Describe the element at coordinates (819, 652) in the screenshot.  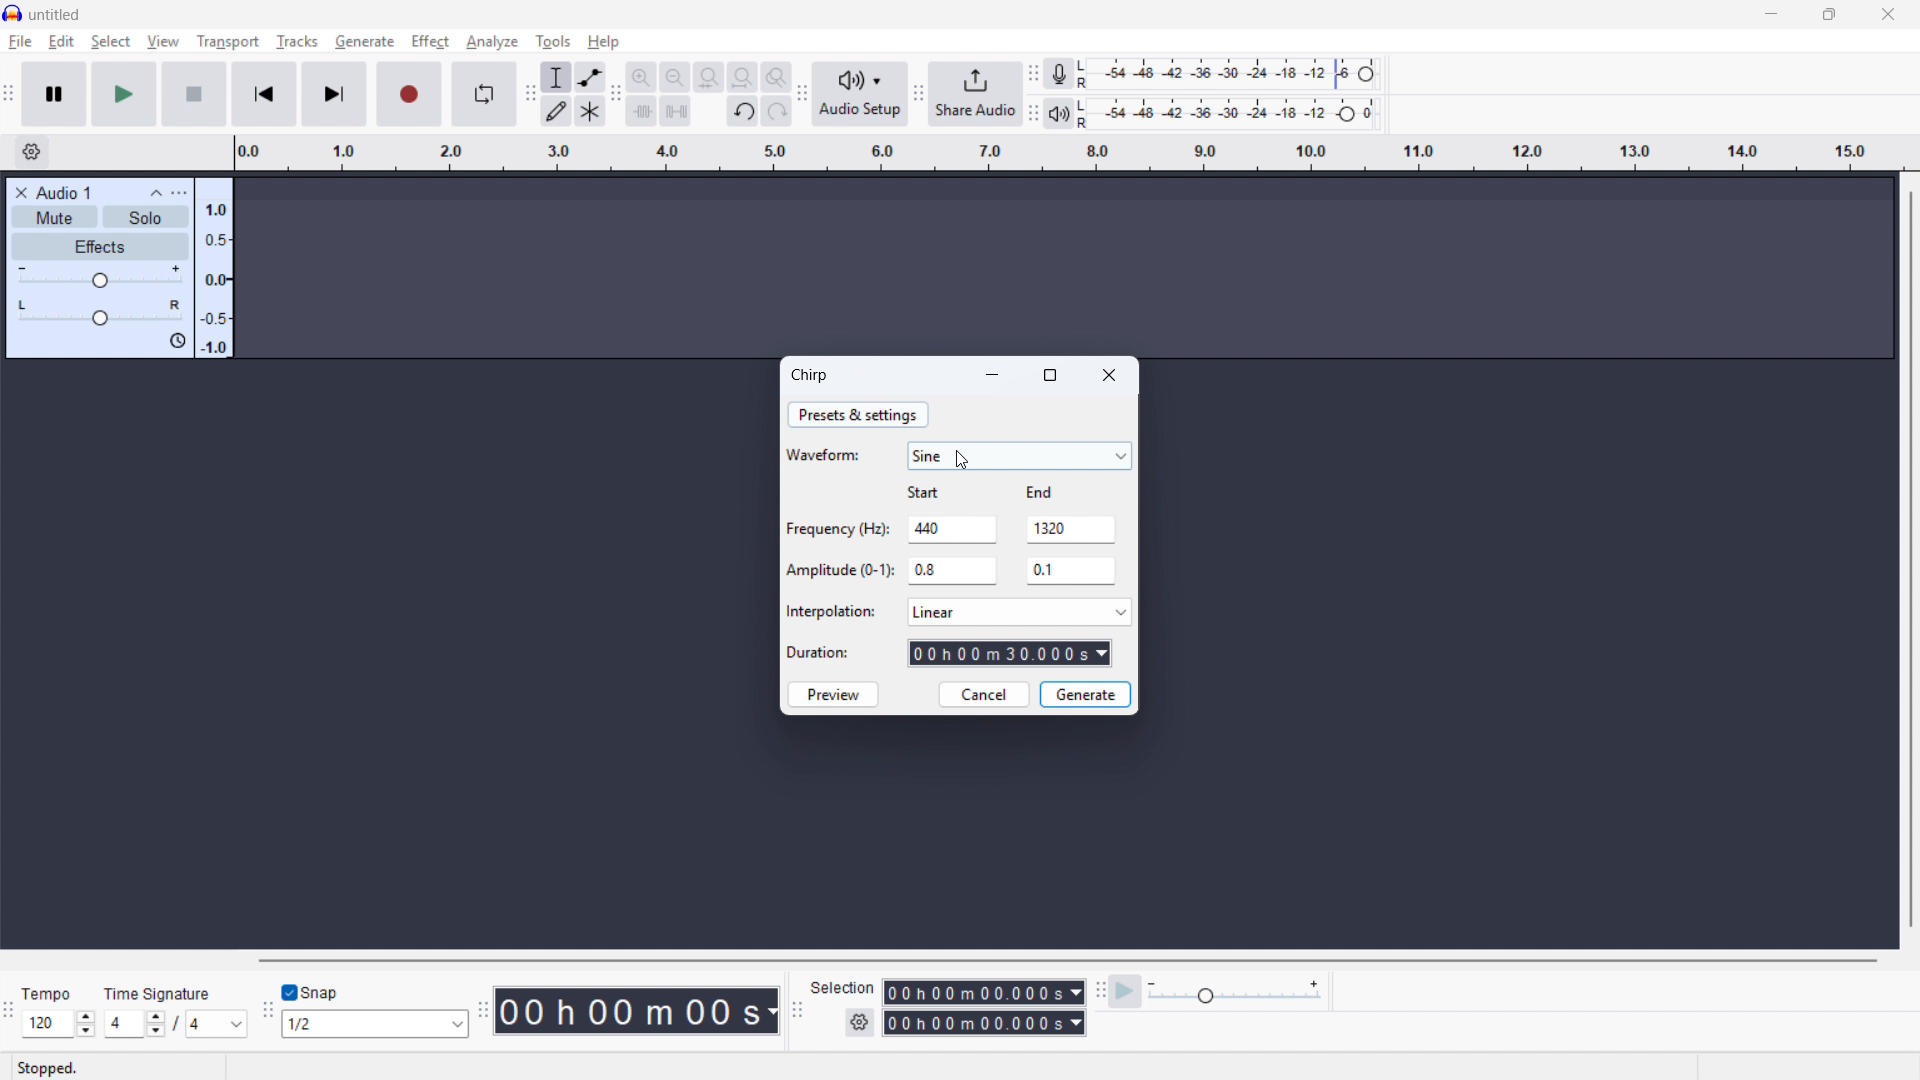
I see `Duration` at that location.